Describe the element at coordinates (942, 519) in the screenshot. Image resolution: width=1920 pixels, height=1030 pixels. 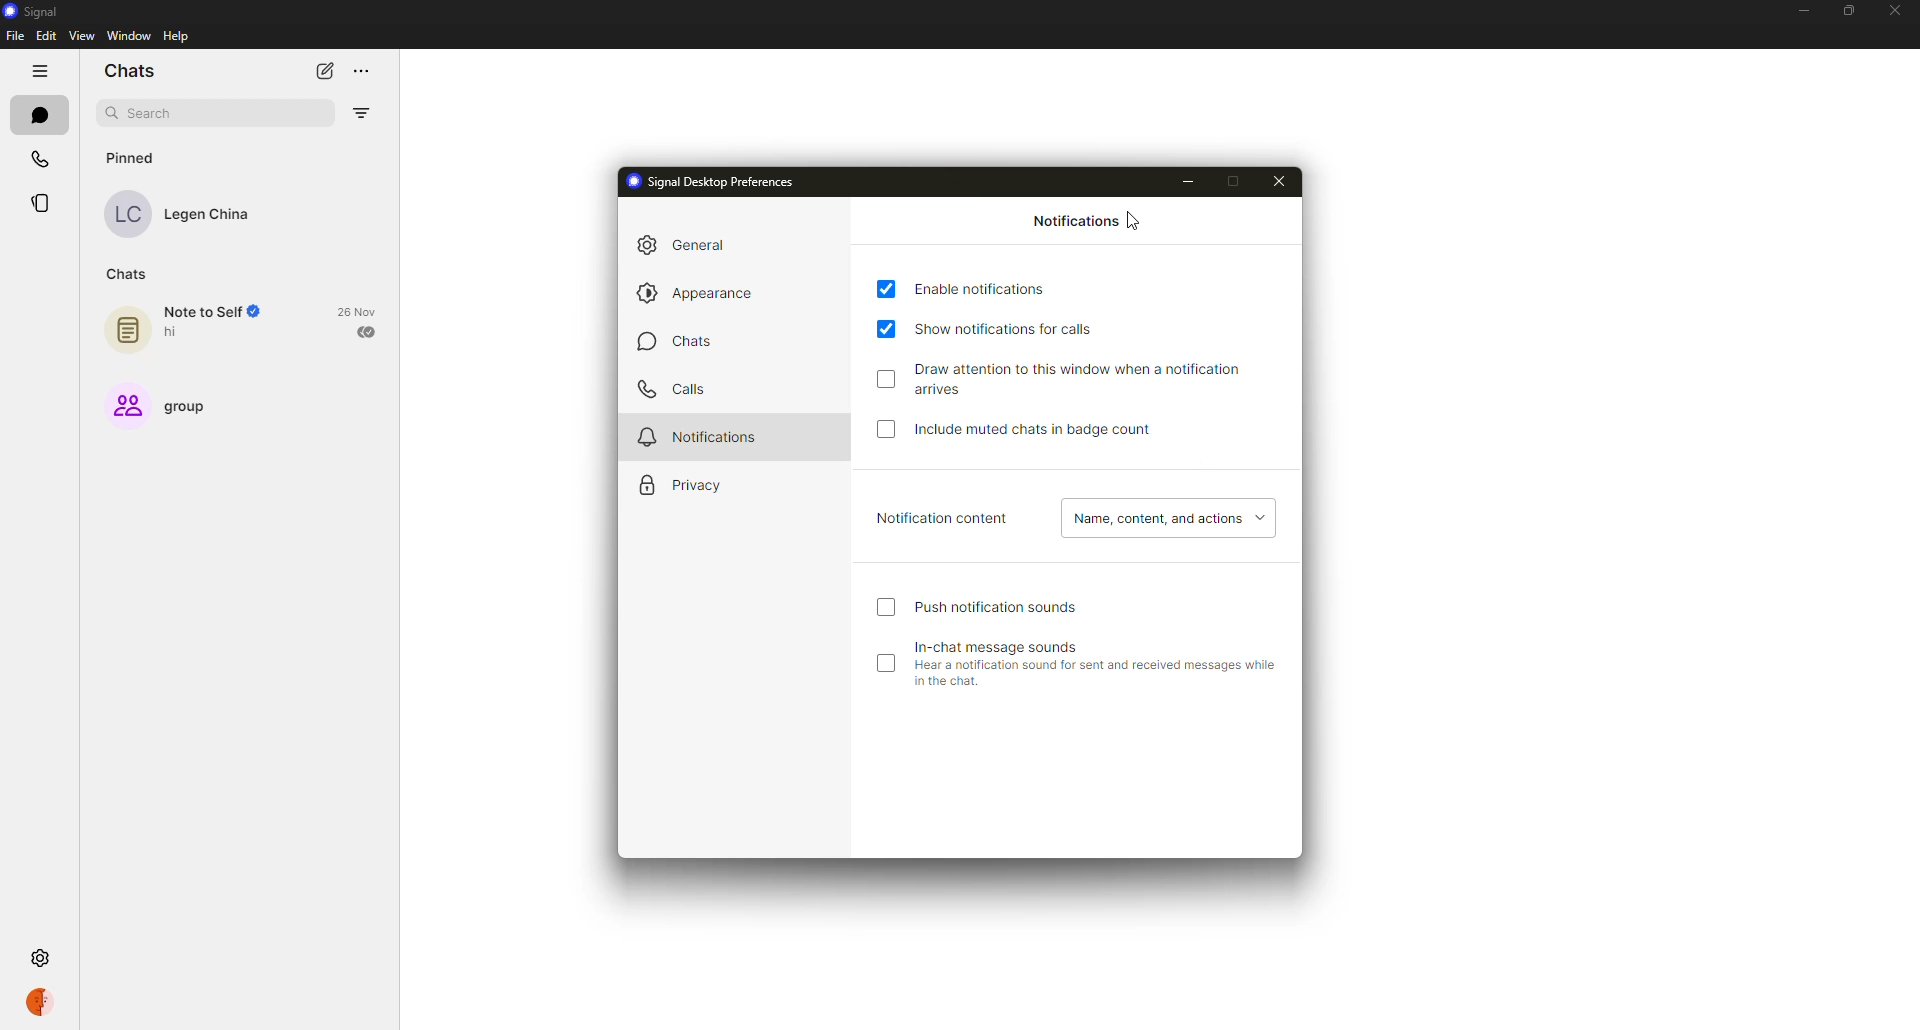
I see `notification  content` at that location.